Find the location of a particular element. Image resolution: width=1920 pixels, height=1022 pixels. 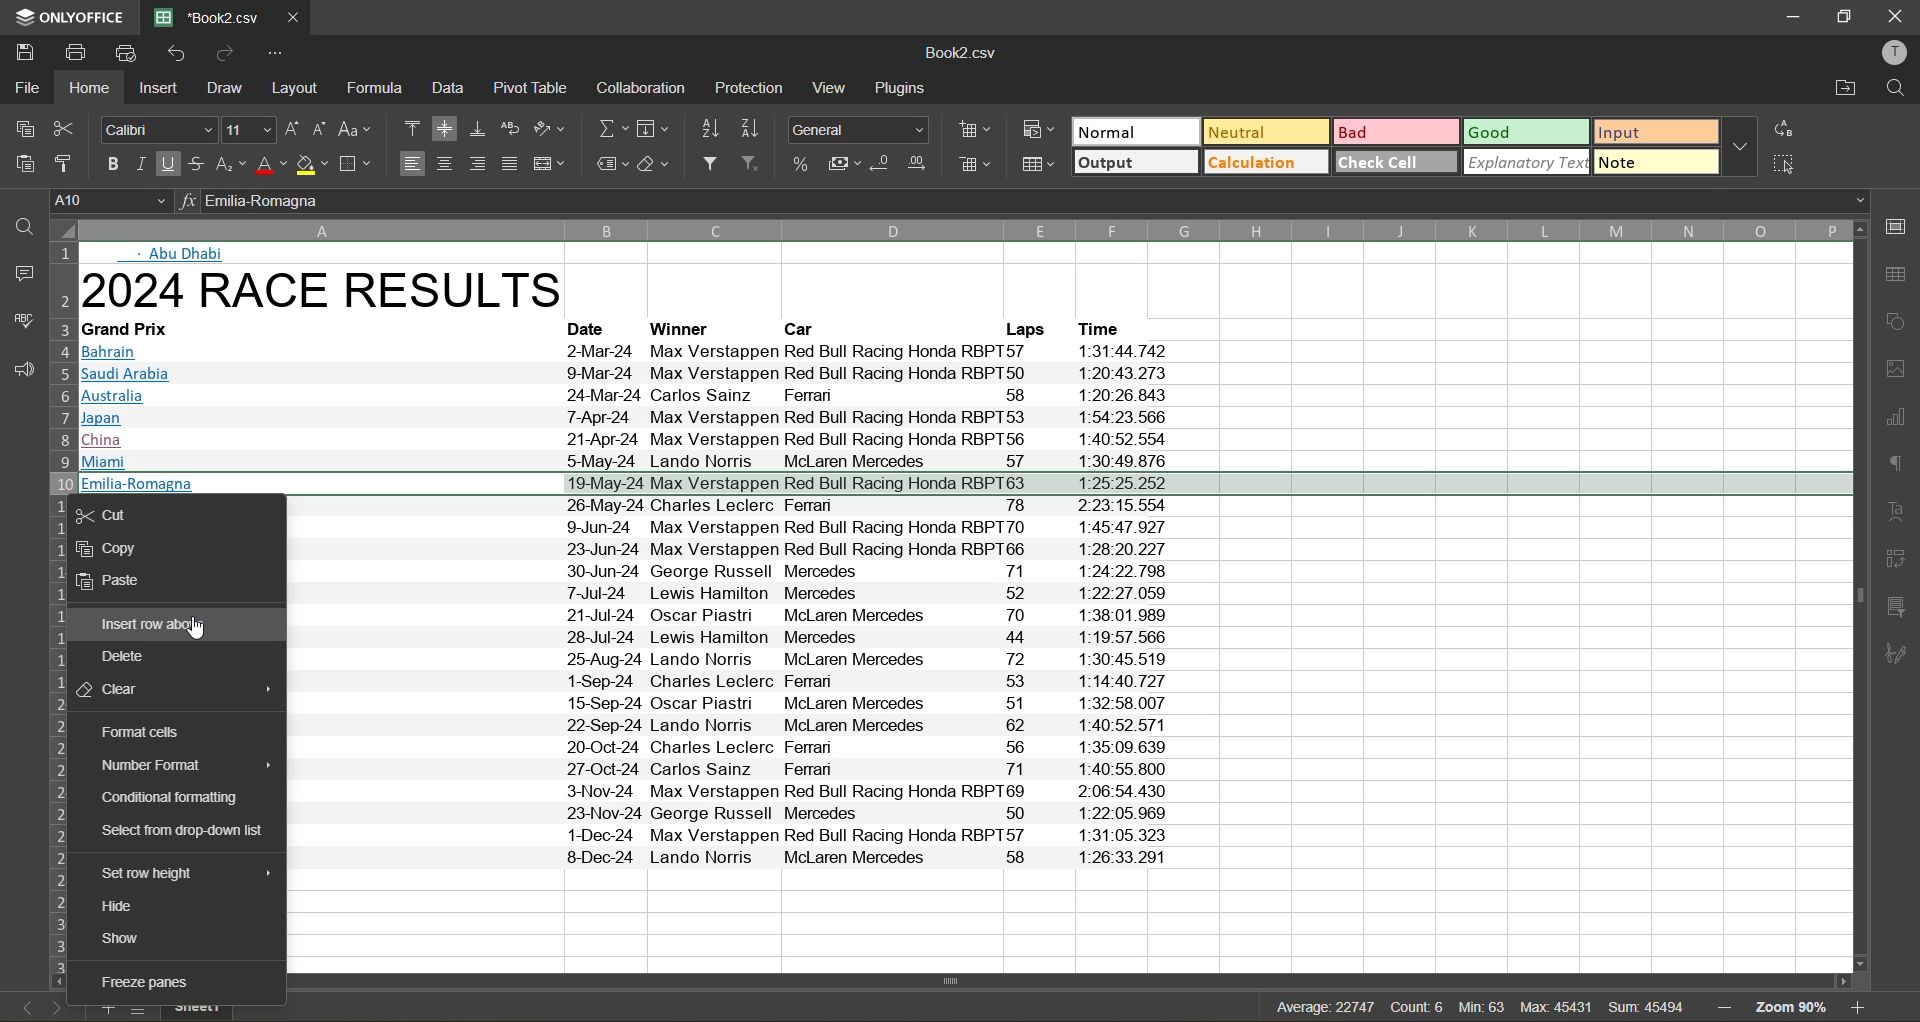

Abu Dhabi 8-Dec-24 Lando Norris McLaren Mercedes 58 1:26:33.291 is located at coordinates (730, 858).